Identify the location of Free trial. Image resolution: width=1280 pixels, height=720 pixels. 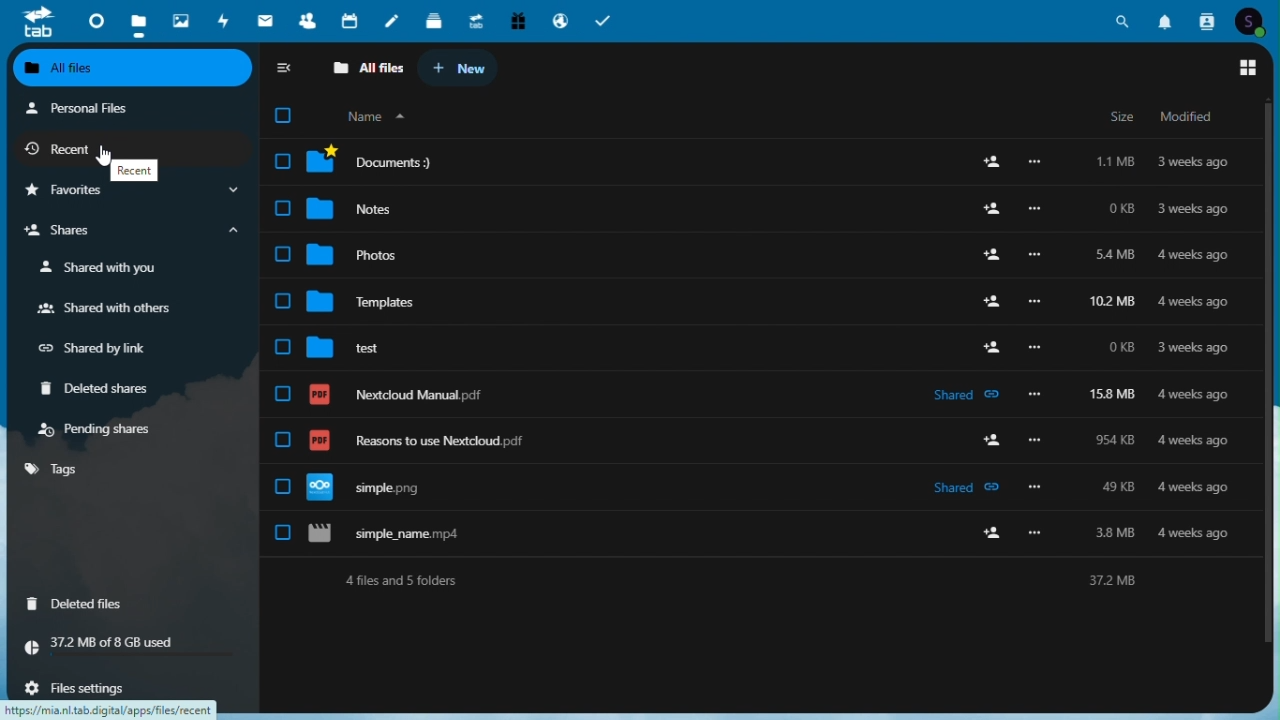
(515, 20).